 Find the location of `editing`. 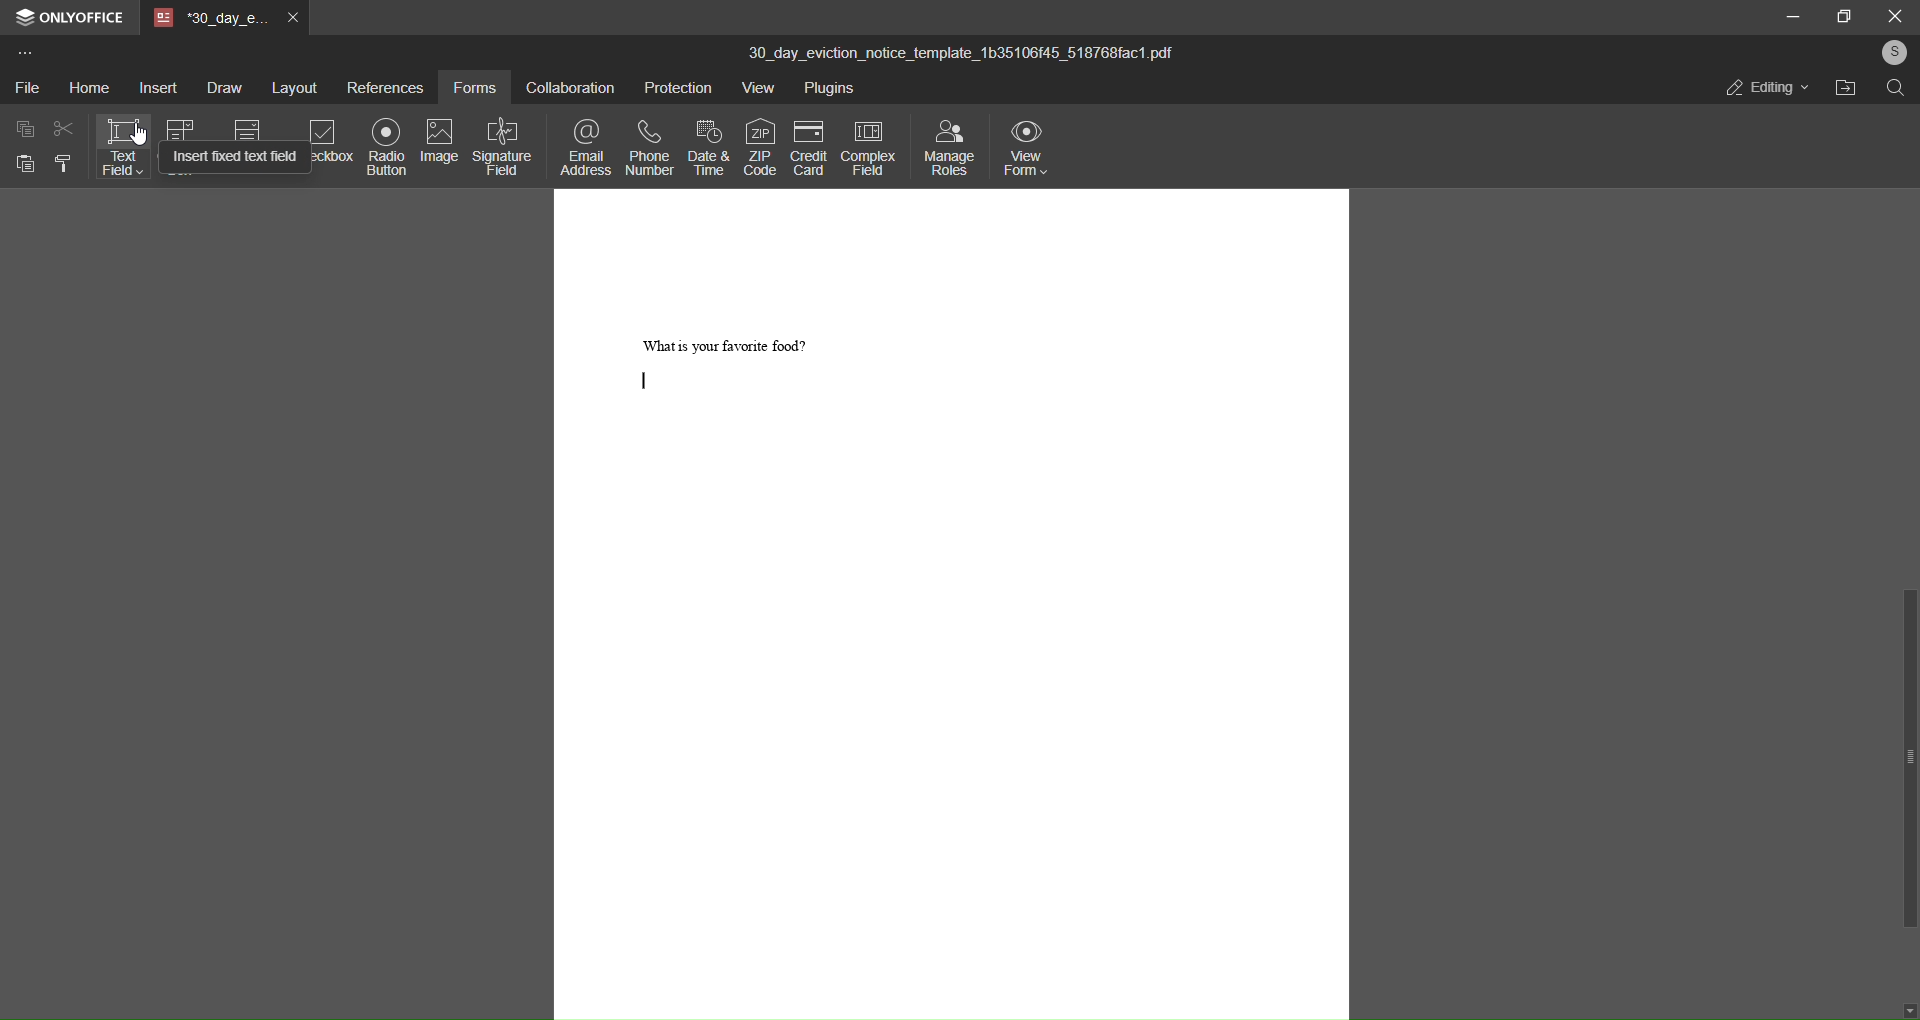

editing is located at coordinates (1764, 89).